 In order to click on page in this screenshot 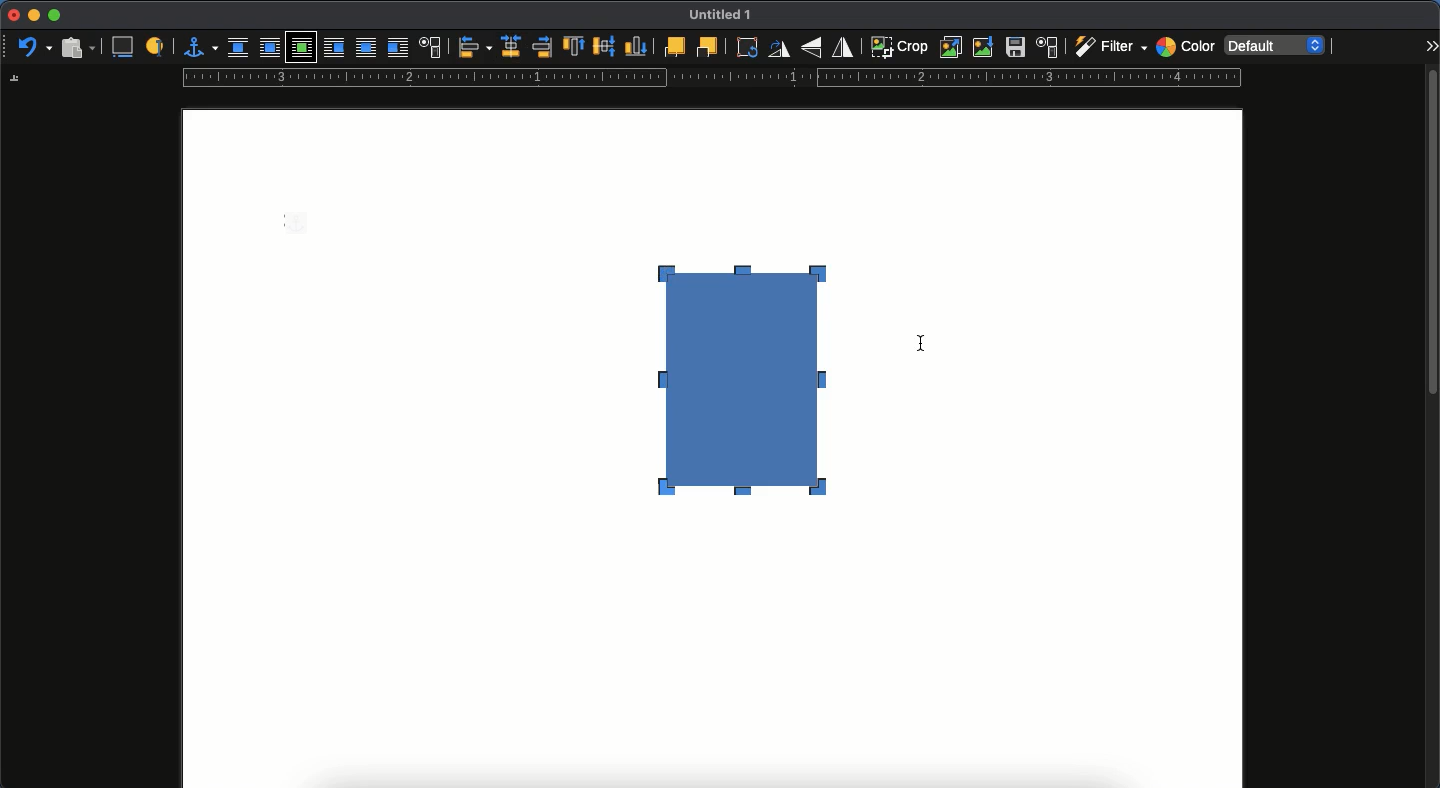, I will do `click(712, 657)`.